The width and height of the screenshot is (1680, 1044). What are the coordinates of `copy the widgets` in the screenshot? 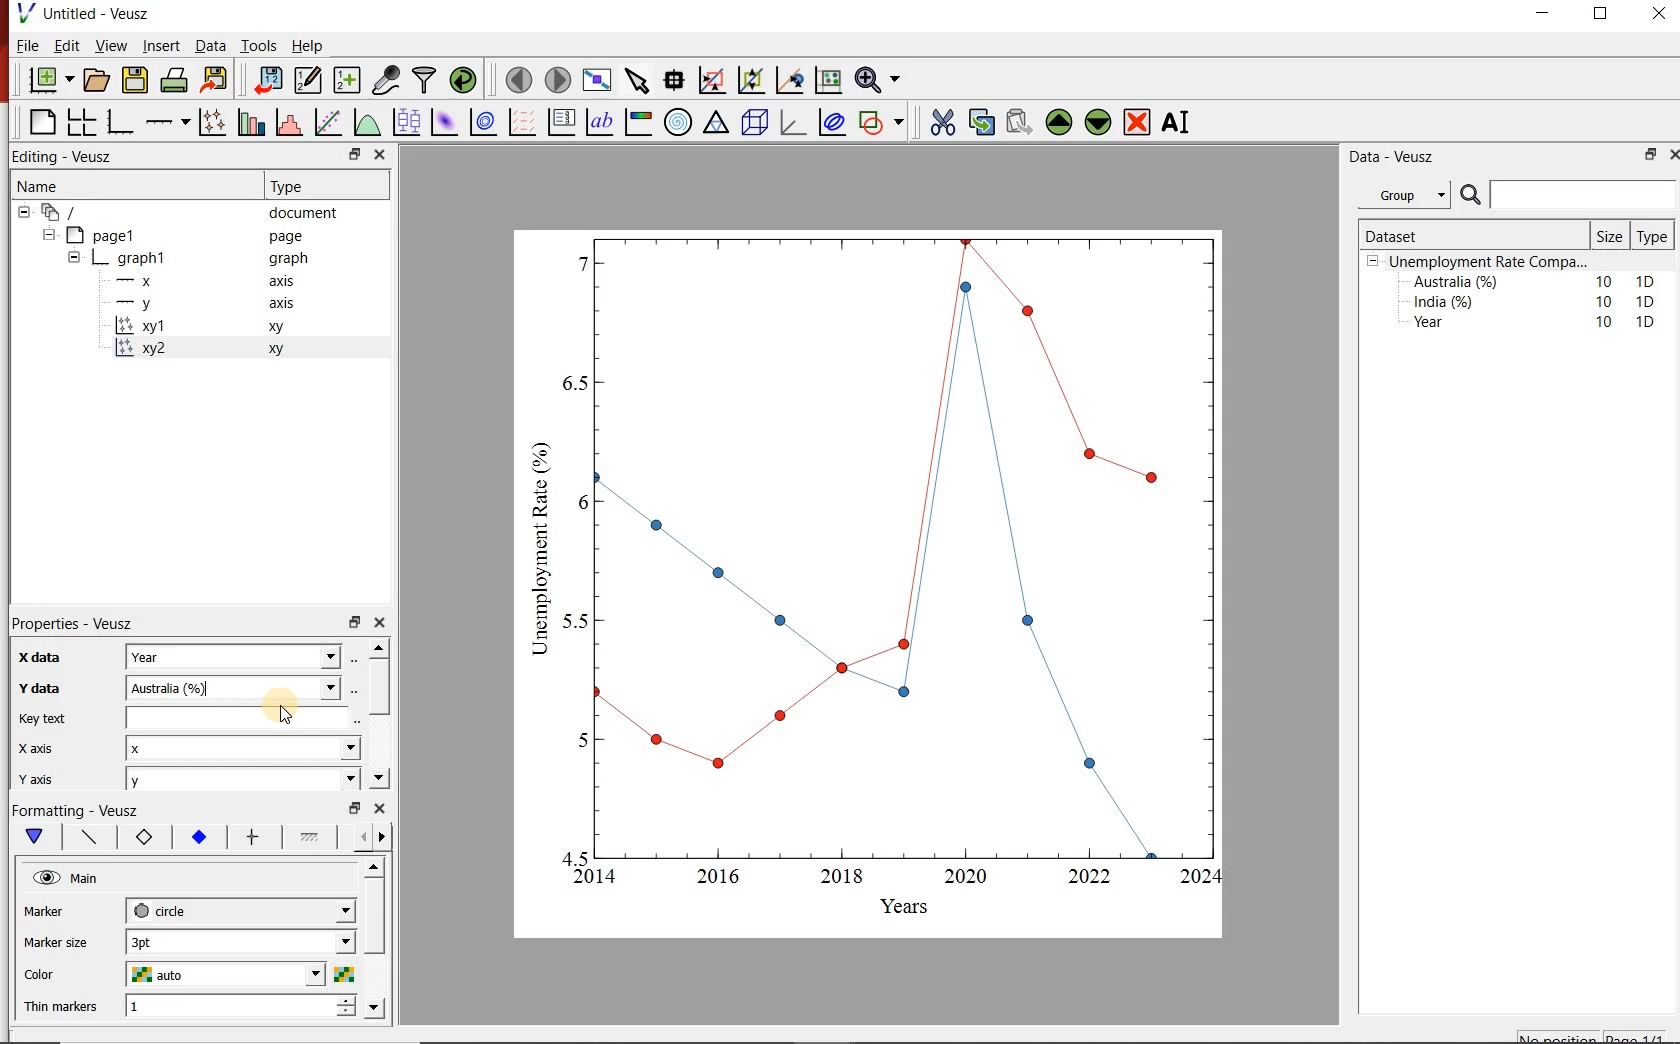 It's located at (980, 122).